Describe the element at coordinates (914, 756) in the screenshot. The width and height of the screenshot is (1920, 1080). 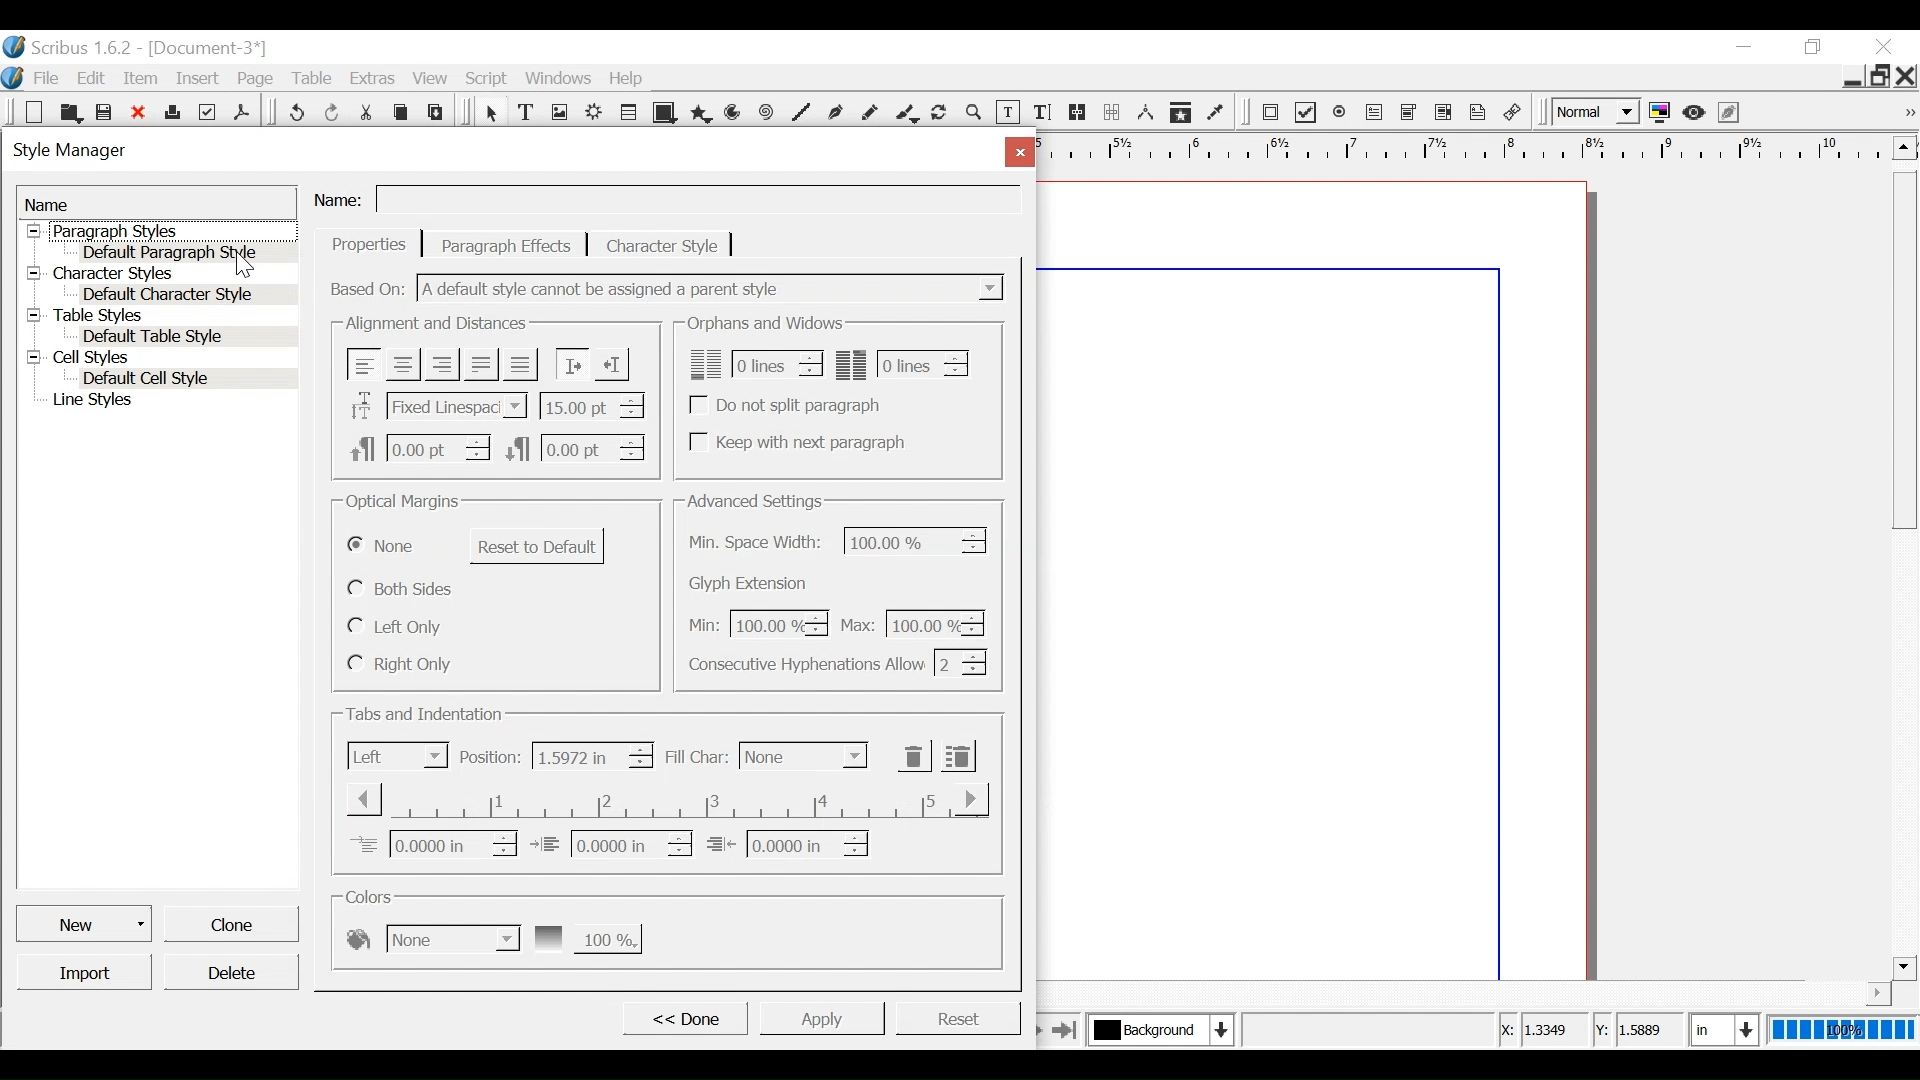
I see `Delete Selected tabular` at that location.